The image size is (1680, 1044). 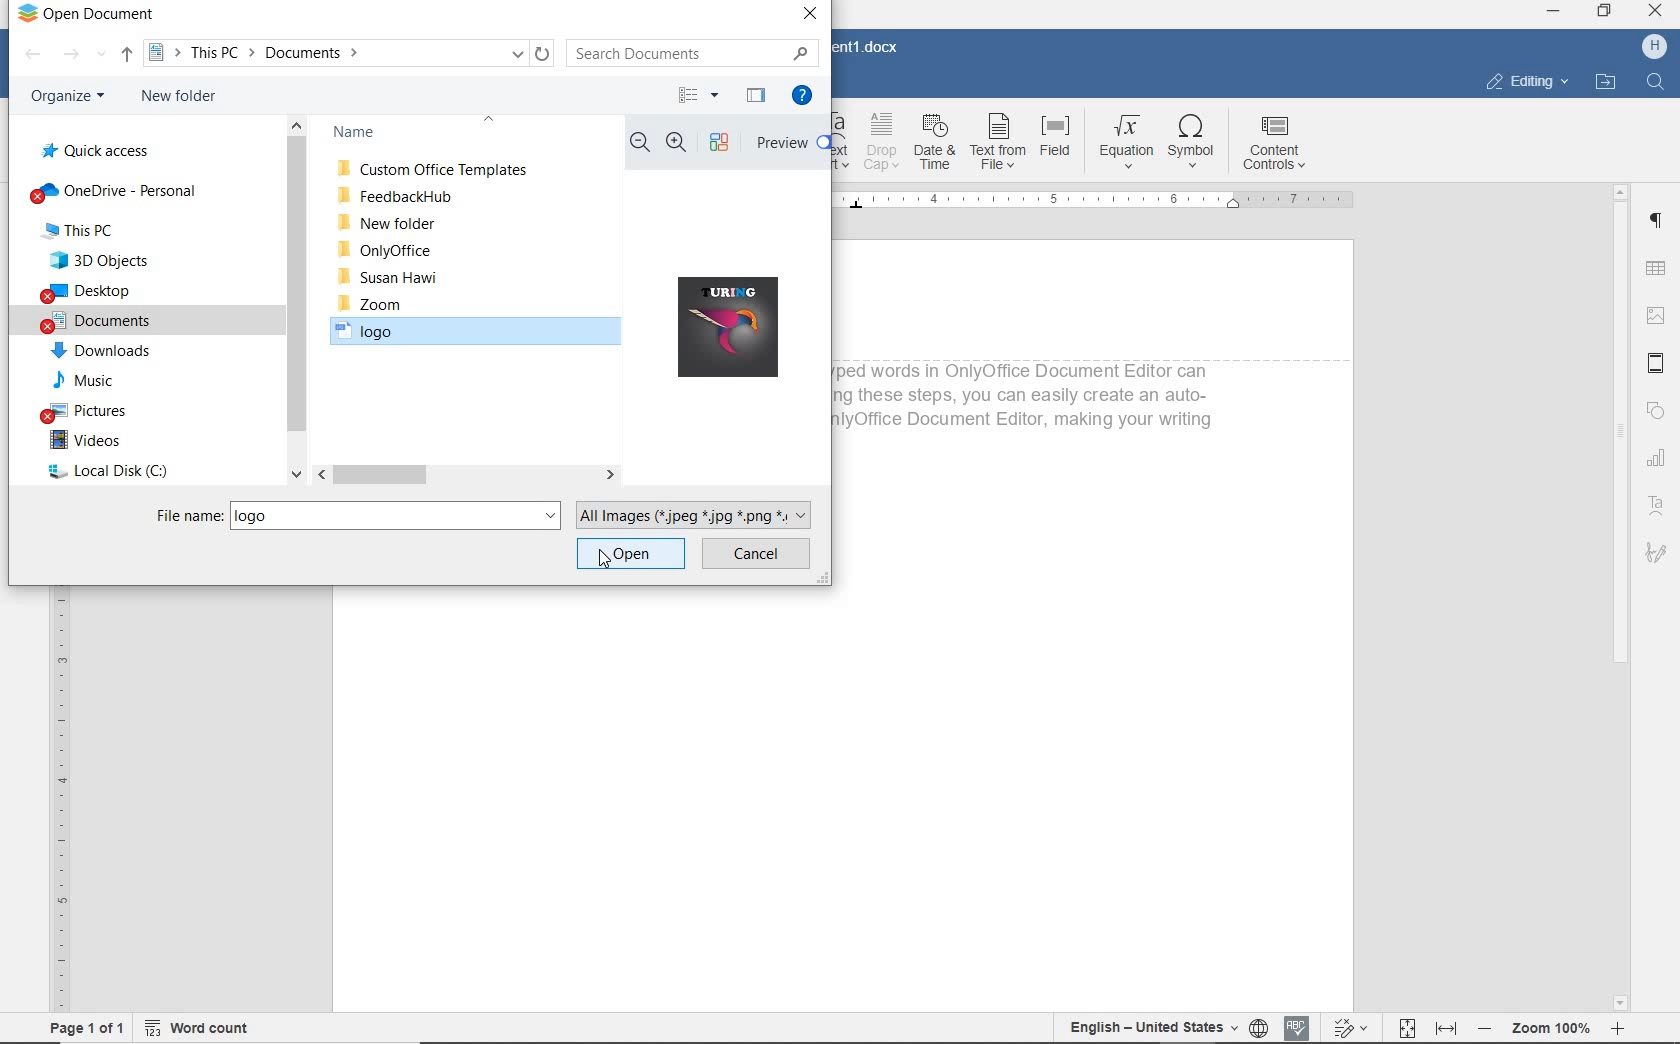 What do you see at coordinates (98, 261) in the screenshot?
I see `3D OBJECTS` at bounding box center [98, 261].